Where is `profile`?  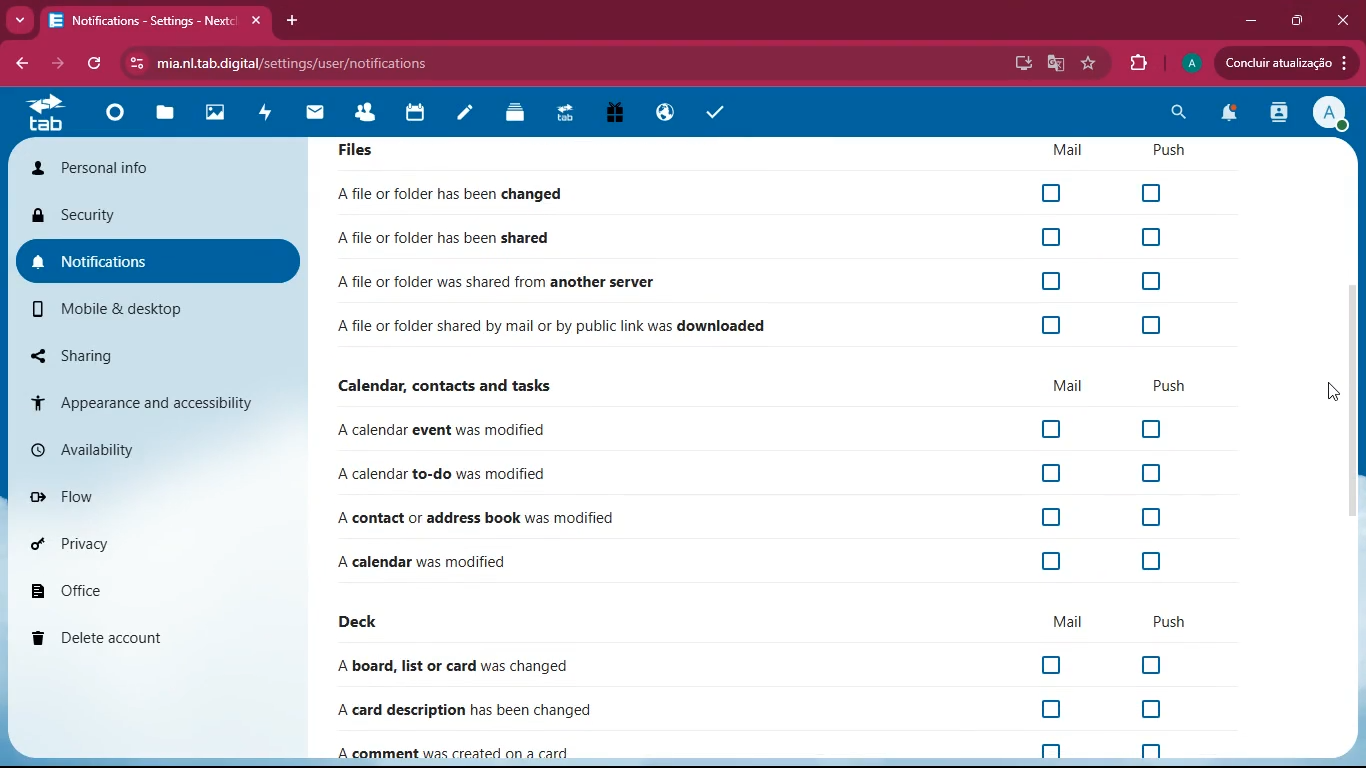 profile is located at coordinates (1189, 63).